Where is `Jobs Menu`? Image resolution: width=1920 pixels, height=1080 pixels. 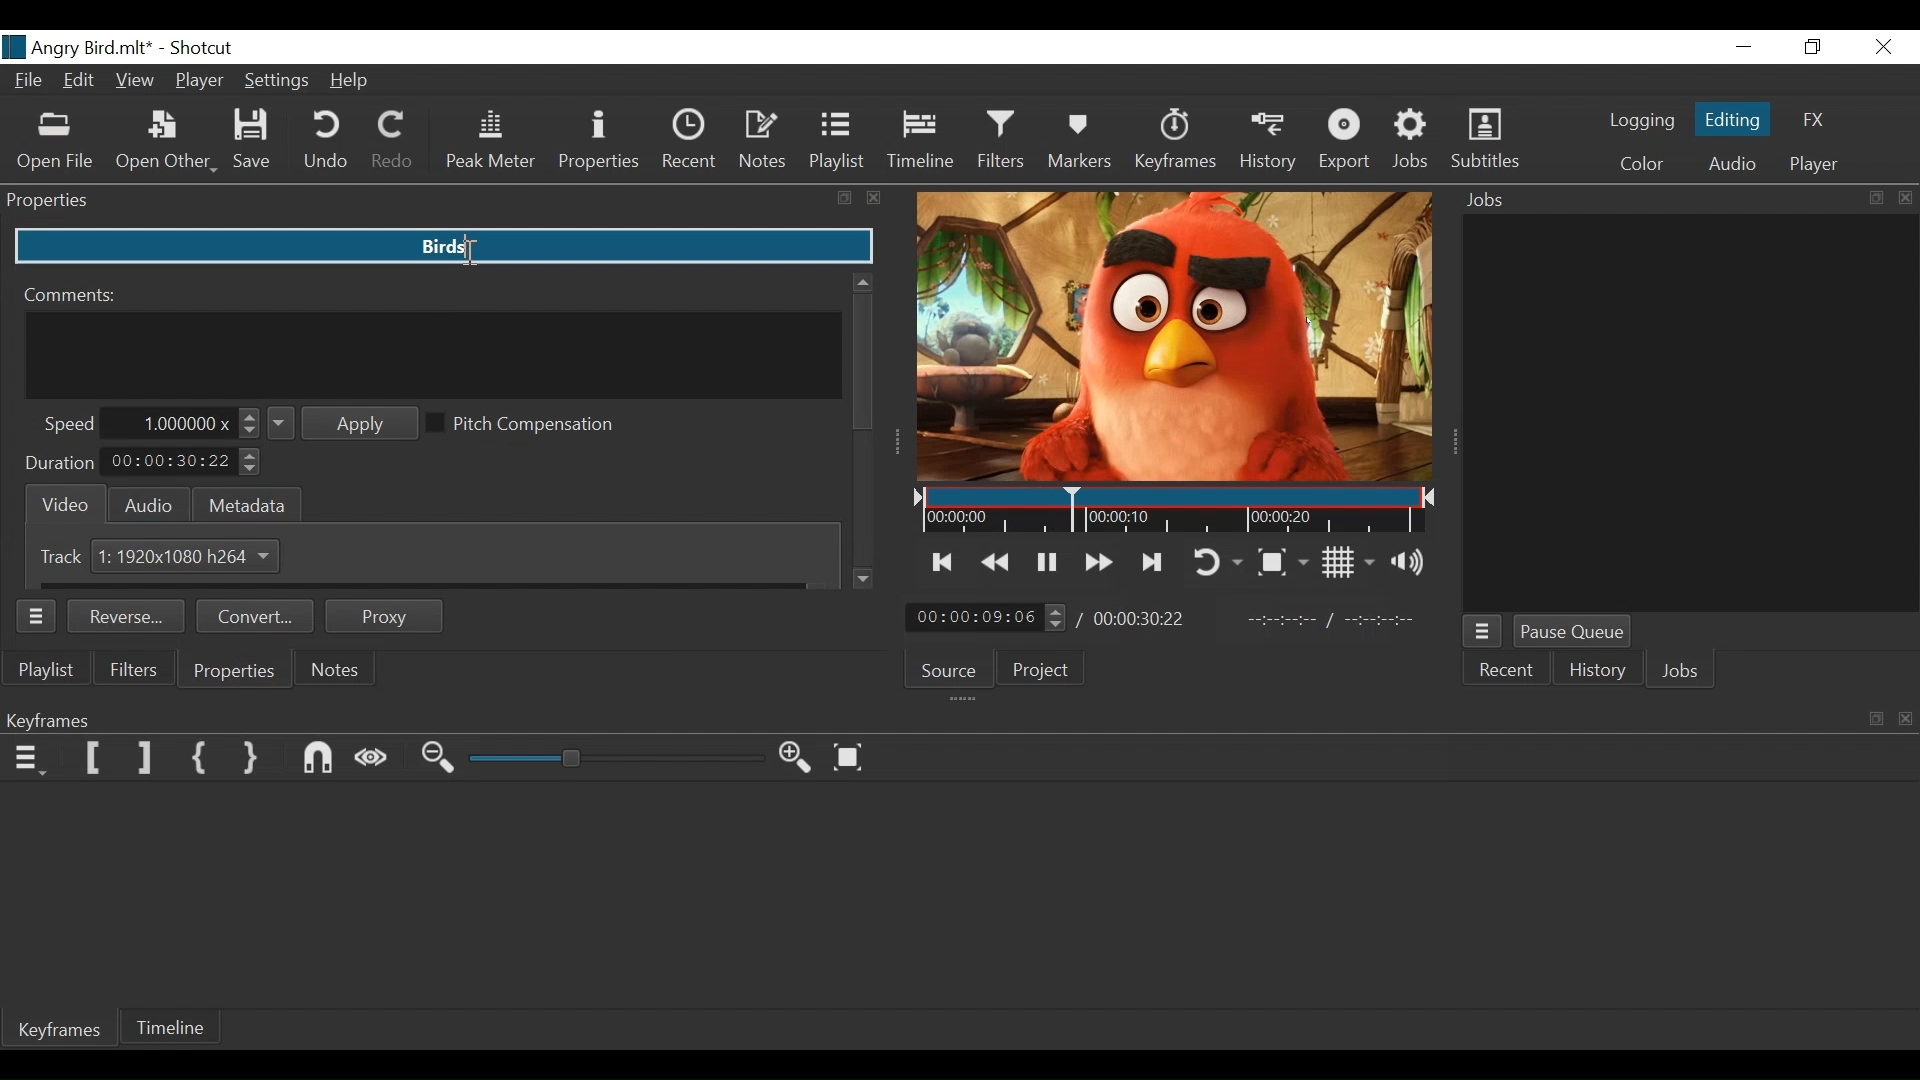 Jobs Menu is located at coordinates (1486, 631).